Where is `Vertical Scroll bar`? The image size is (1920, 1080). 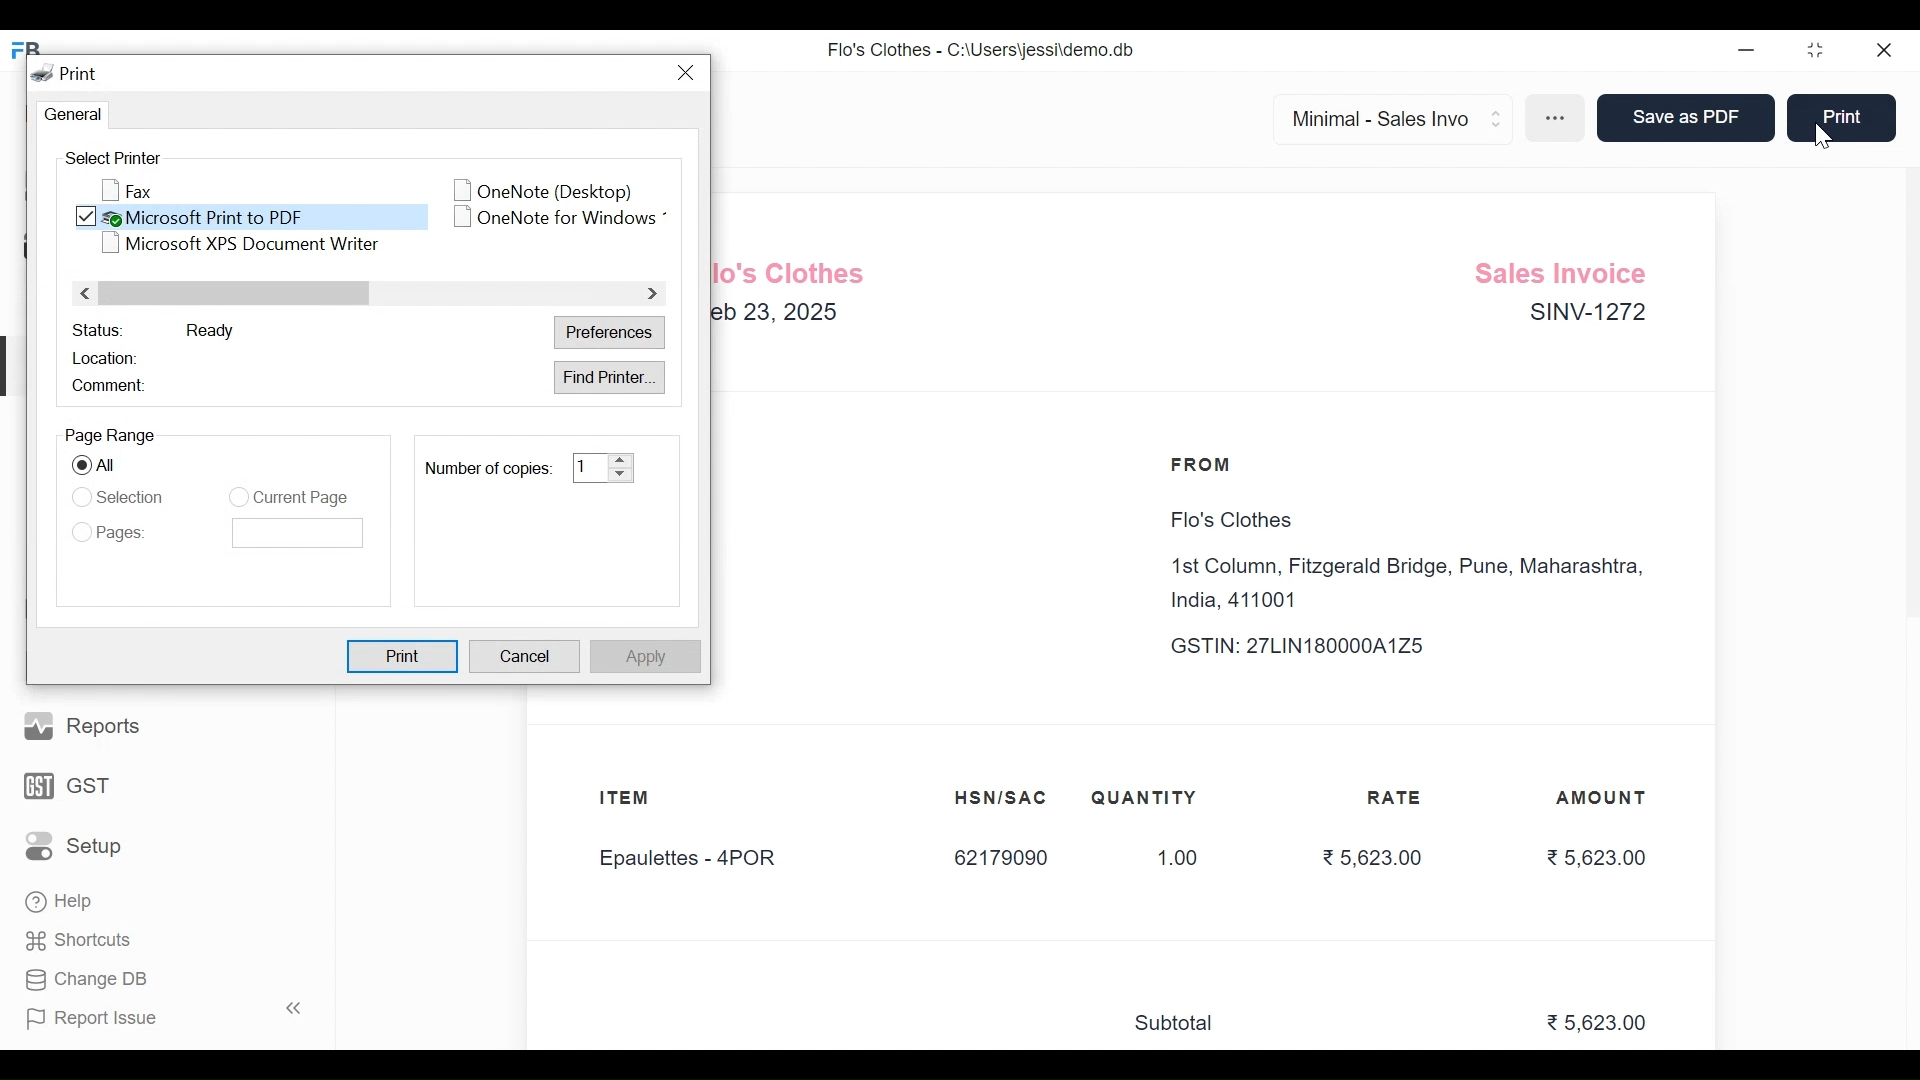
Vertical Scroll bar is located at coordinates (238, 294).